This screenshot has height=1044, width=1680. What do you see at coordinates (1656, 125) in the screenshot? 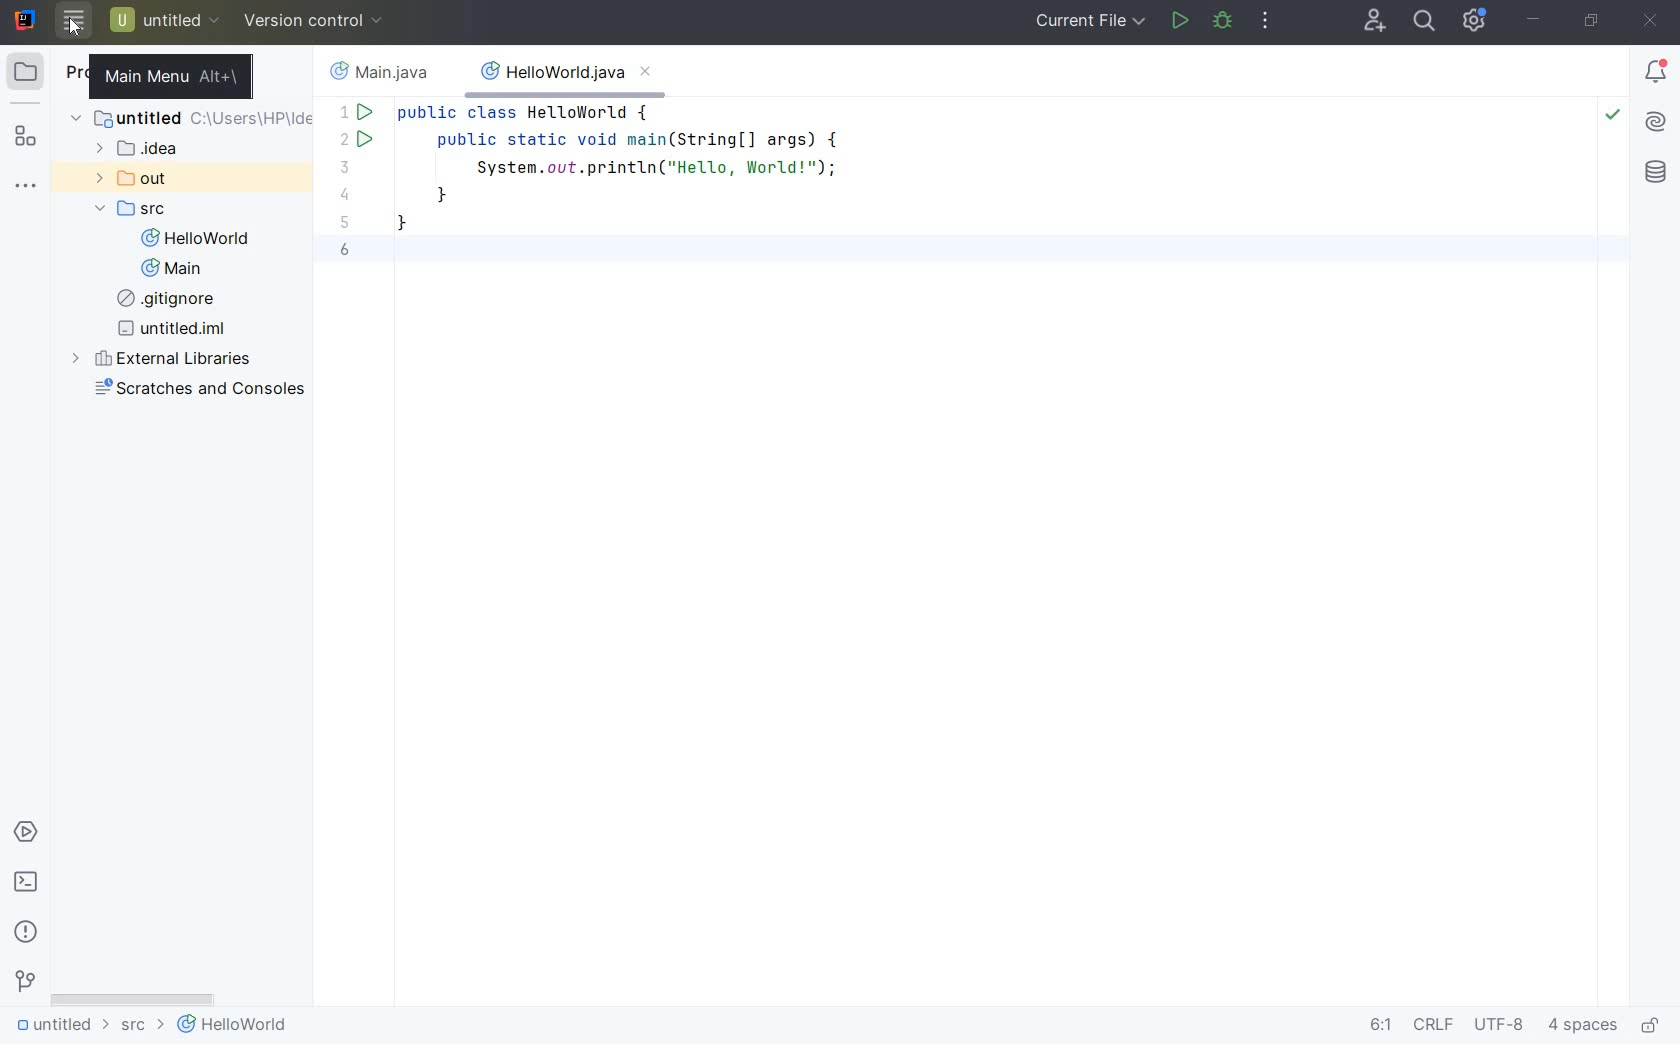
I see `AI Assistant` at bounding box center [1656, 125].